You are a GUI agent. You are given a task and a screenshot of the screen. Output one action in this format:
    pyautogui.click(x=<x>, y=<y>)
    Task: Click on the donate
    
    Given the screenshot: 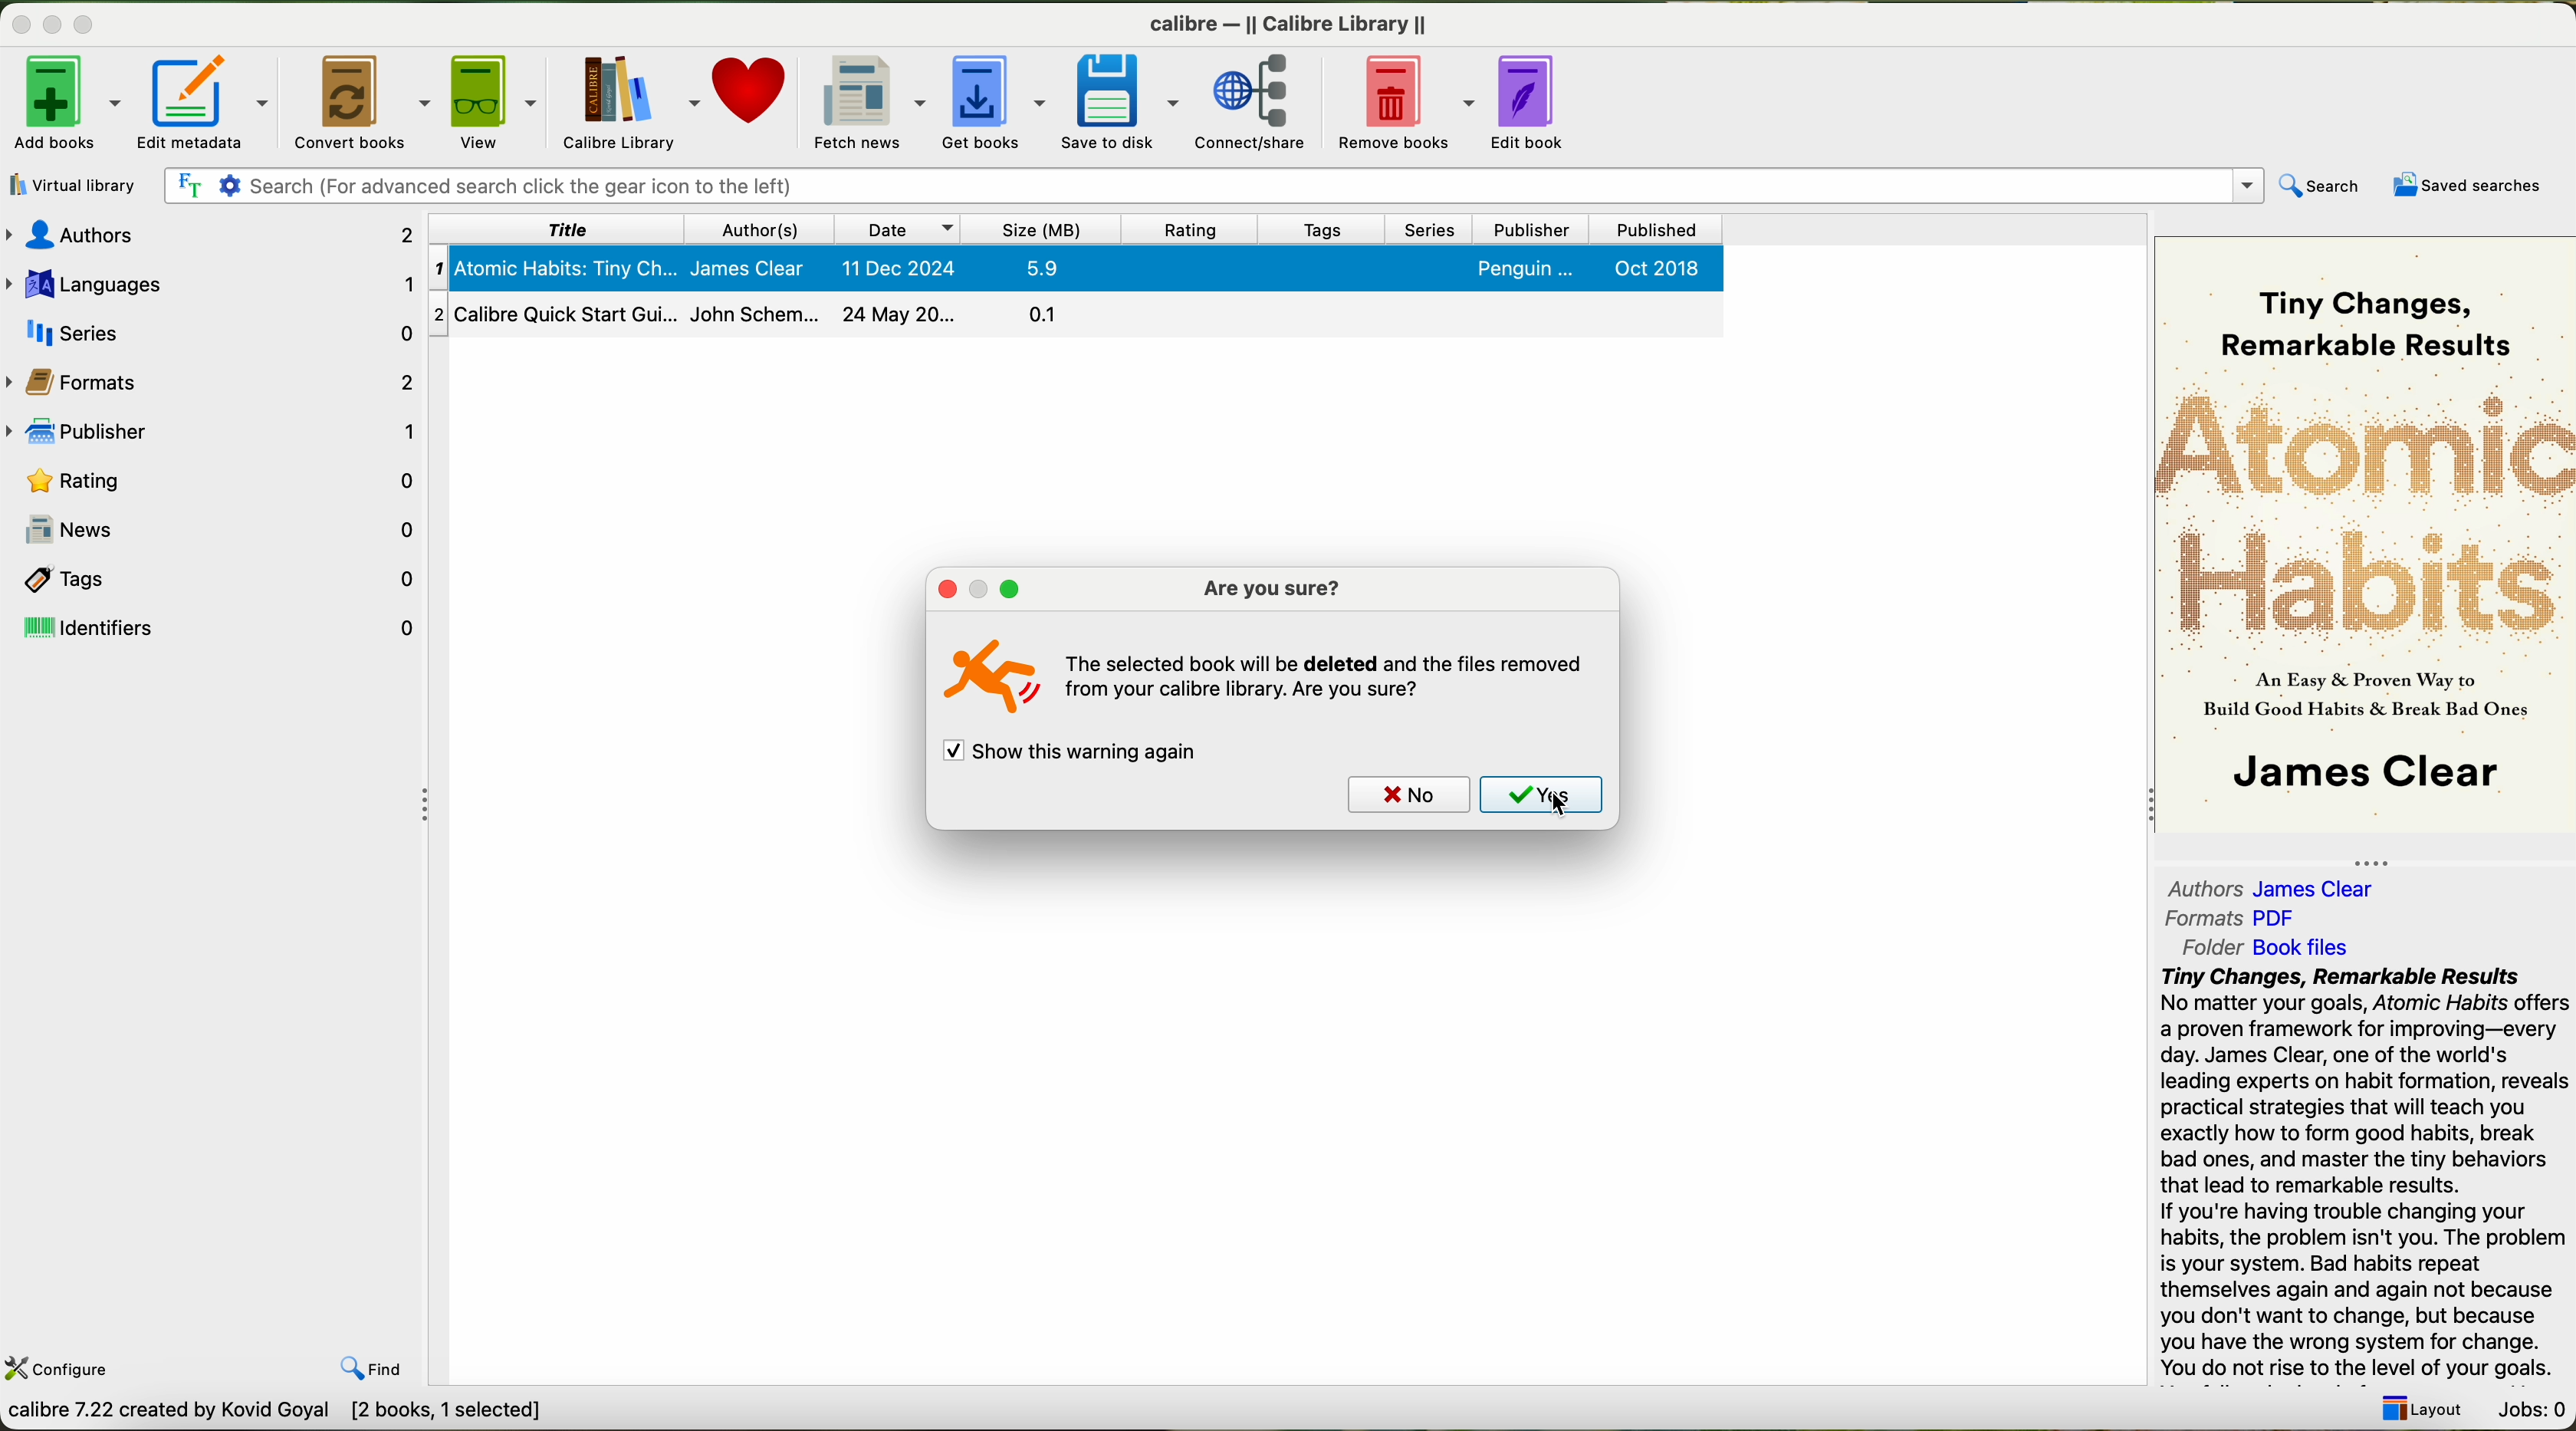 What is the action you would take?
    pyautogui.click(x=752, y=95)
    